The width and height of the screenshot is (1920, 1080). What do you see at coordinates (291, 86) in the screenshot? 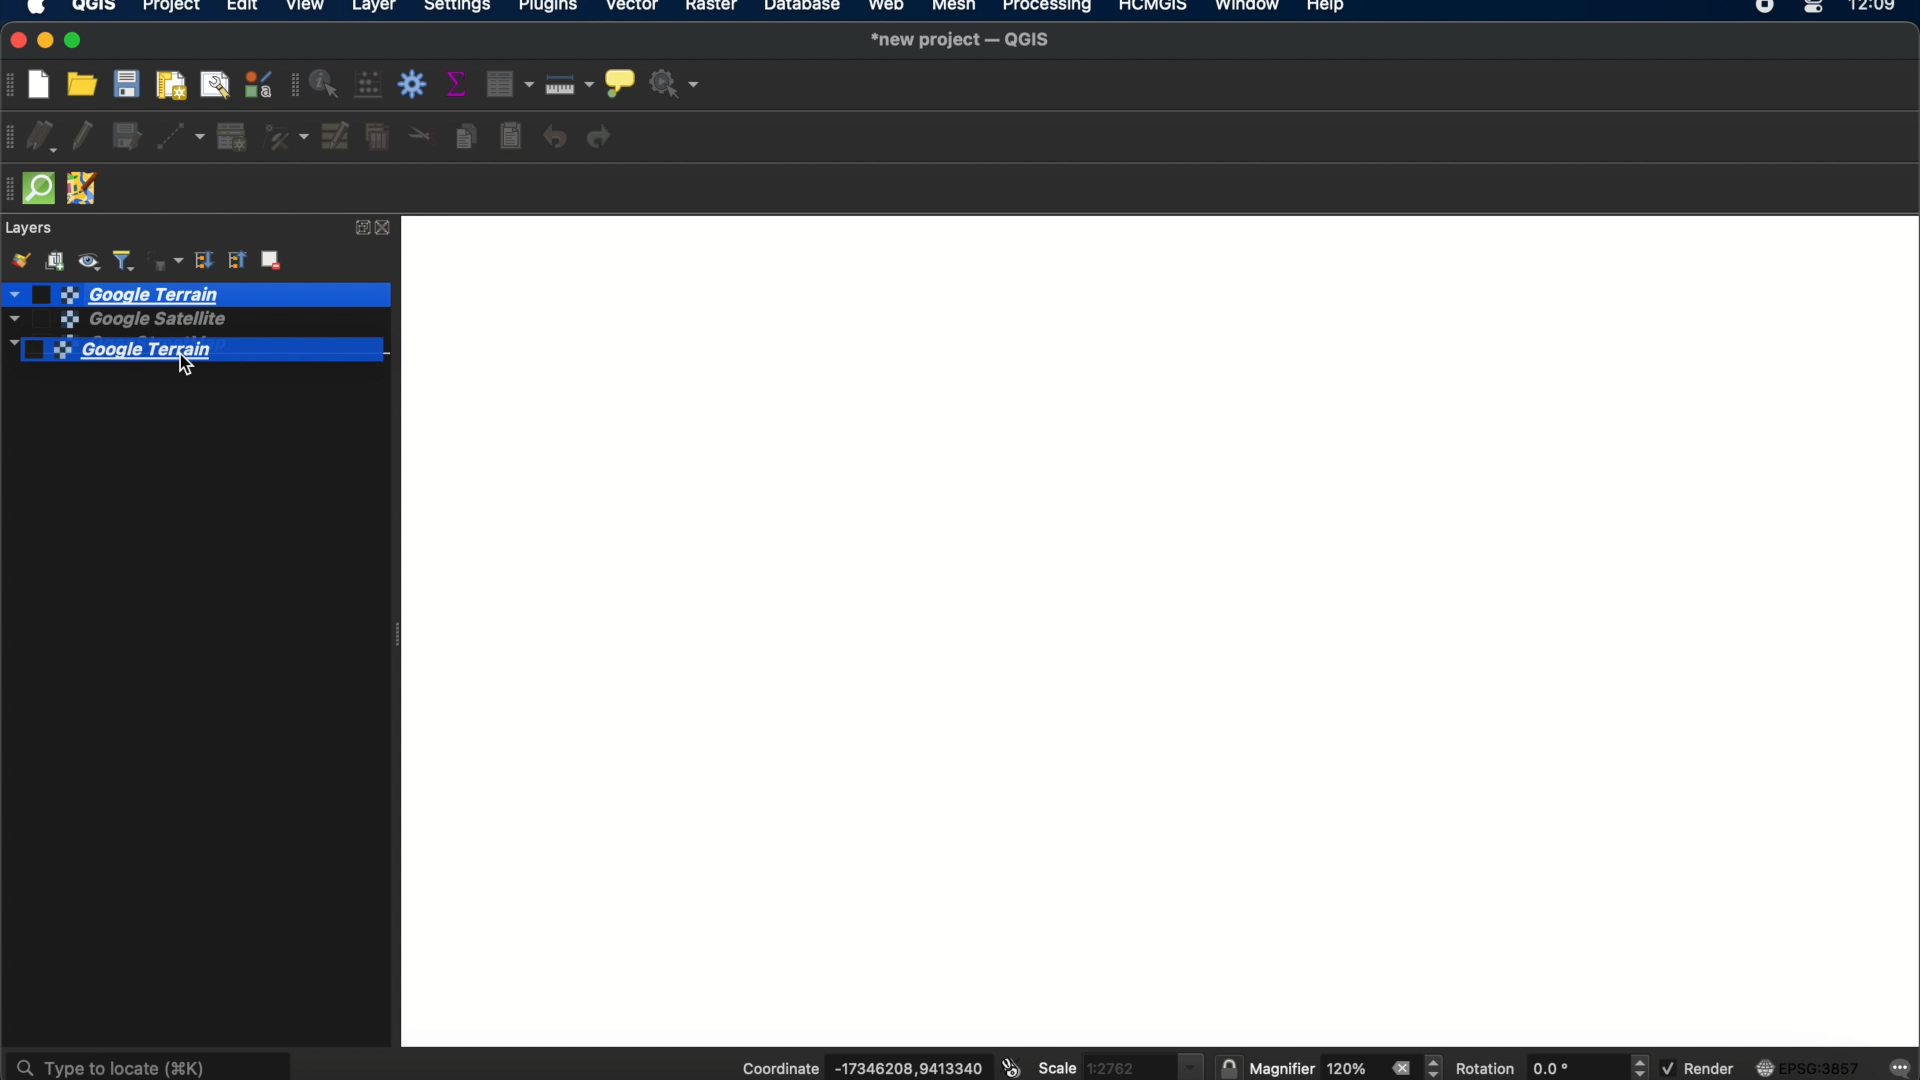
I see `attributes toolbar` at bounding box center [291, 86].